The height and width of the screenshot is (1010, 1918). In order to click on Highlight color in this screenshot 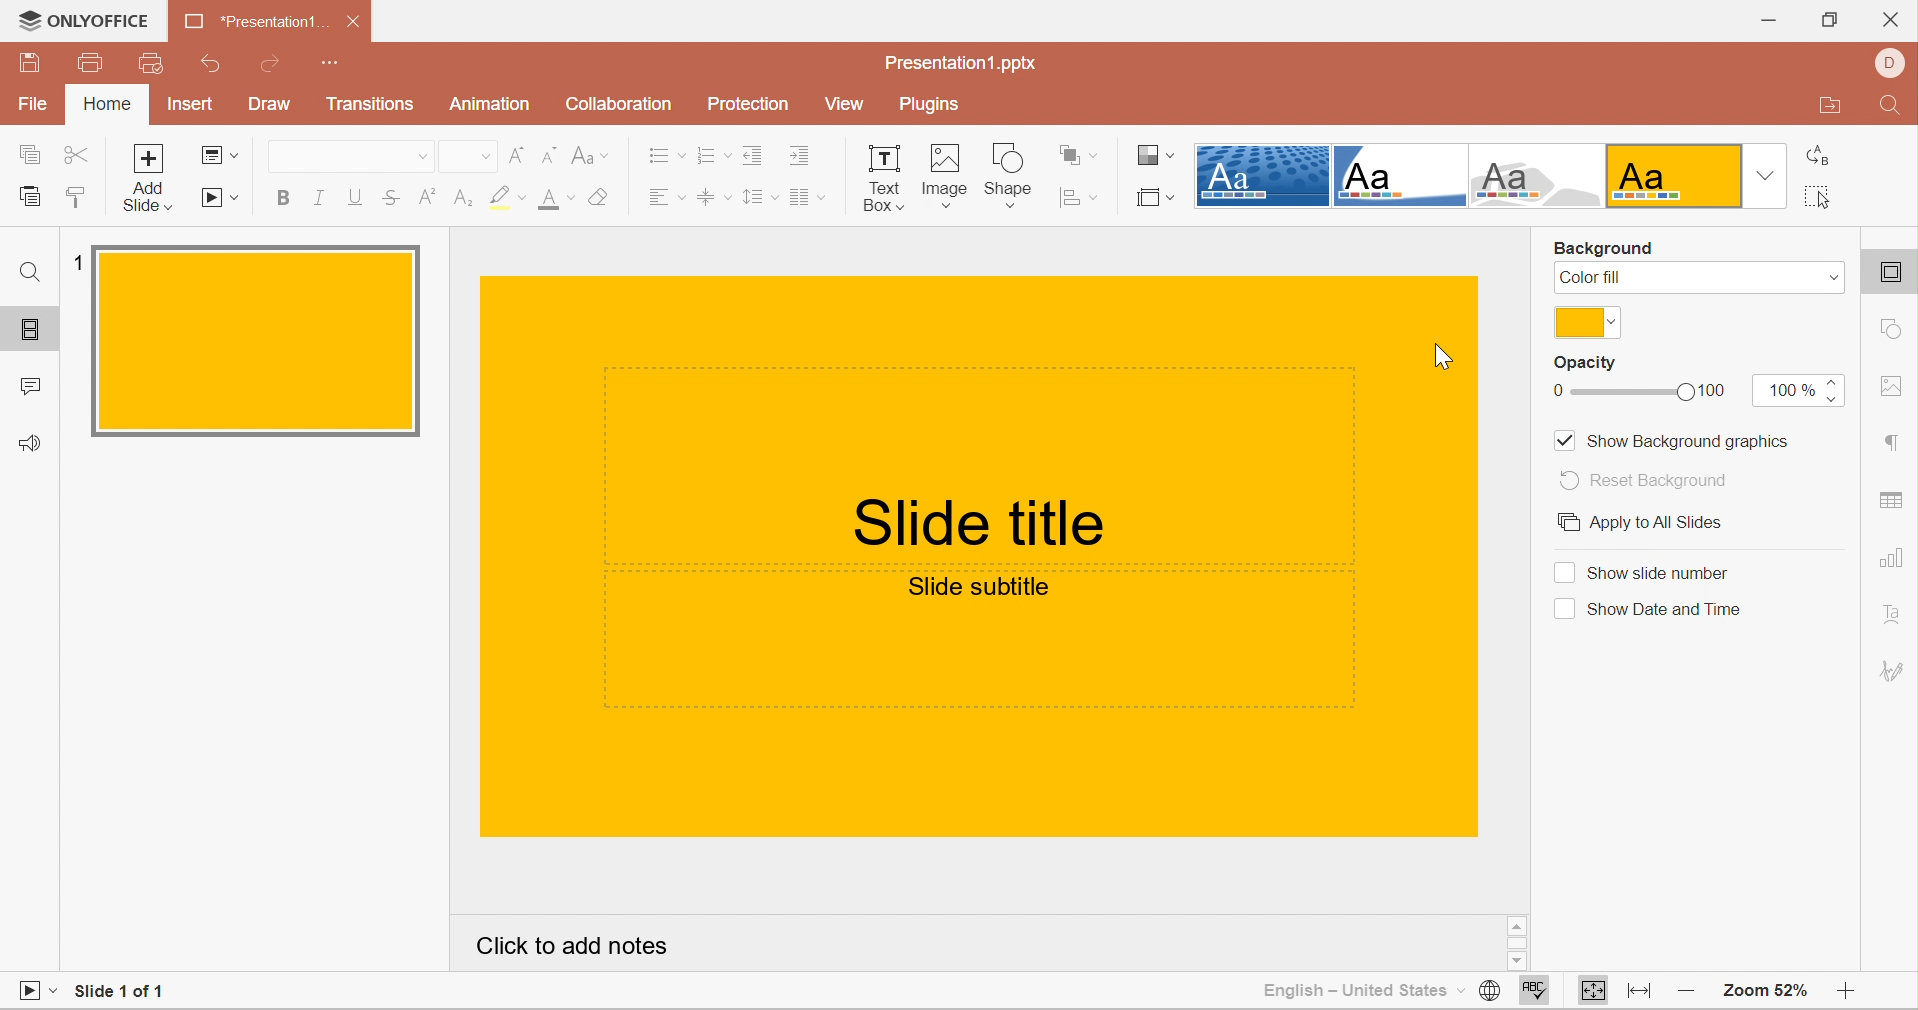, I will do `click(509, 198)`.